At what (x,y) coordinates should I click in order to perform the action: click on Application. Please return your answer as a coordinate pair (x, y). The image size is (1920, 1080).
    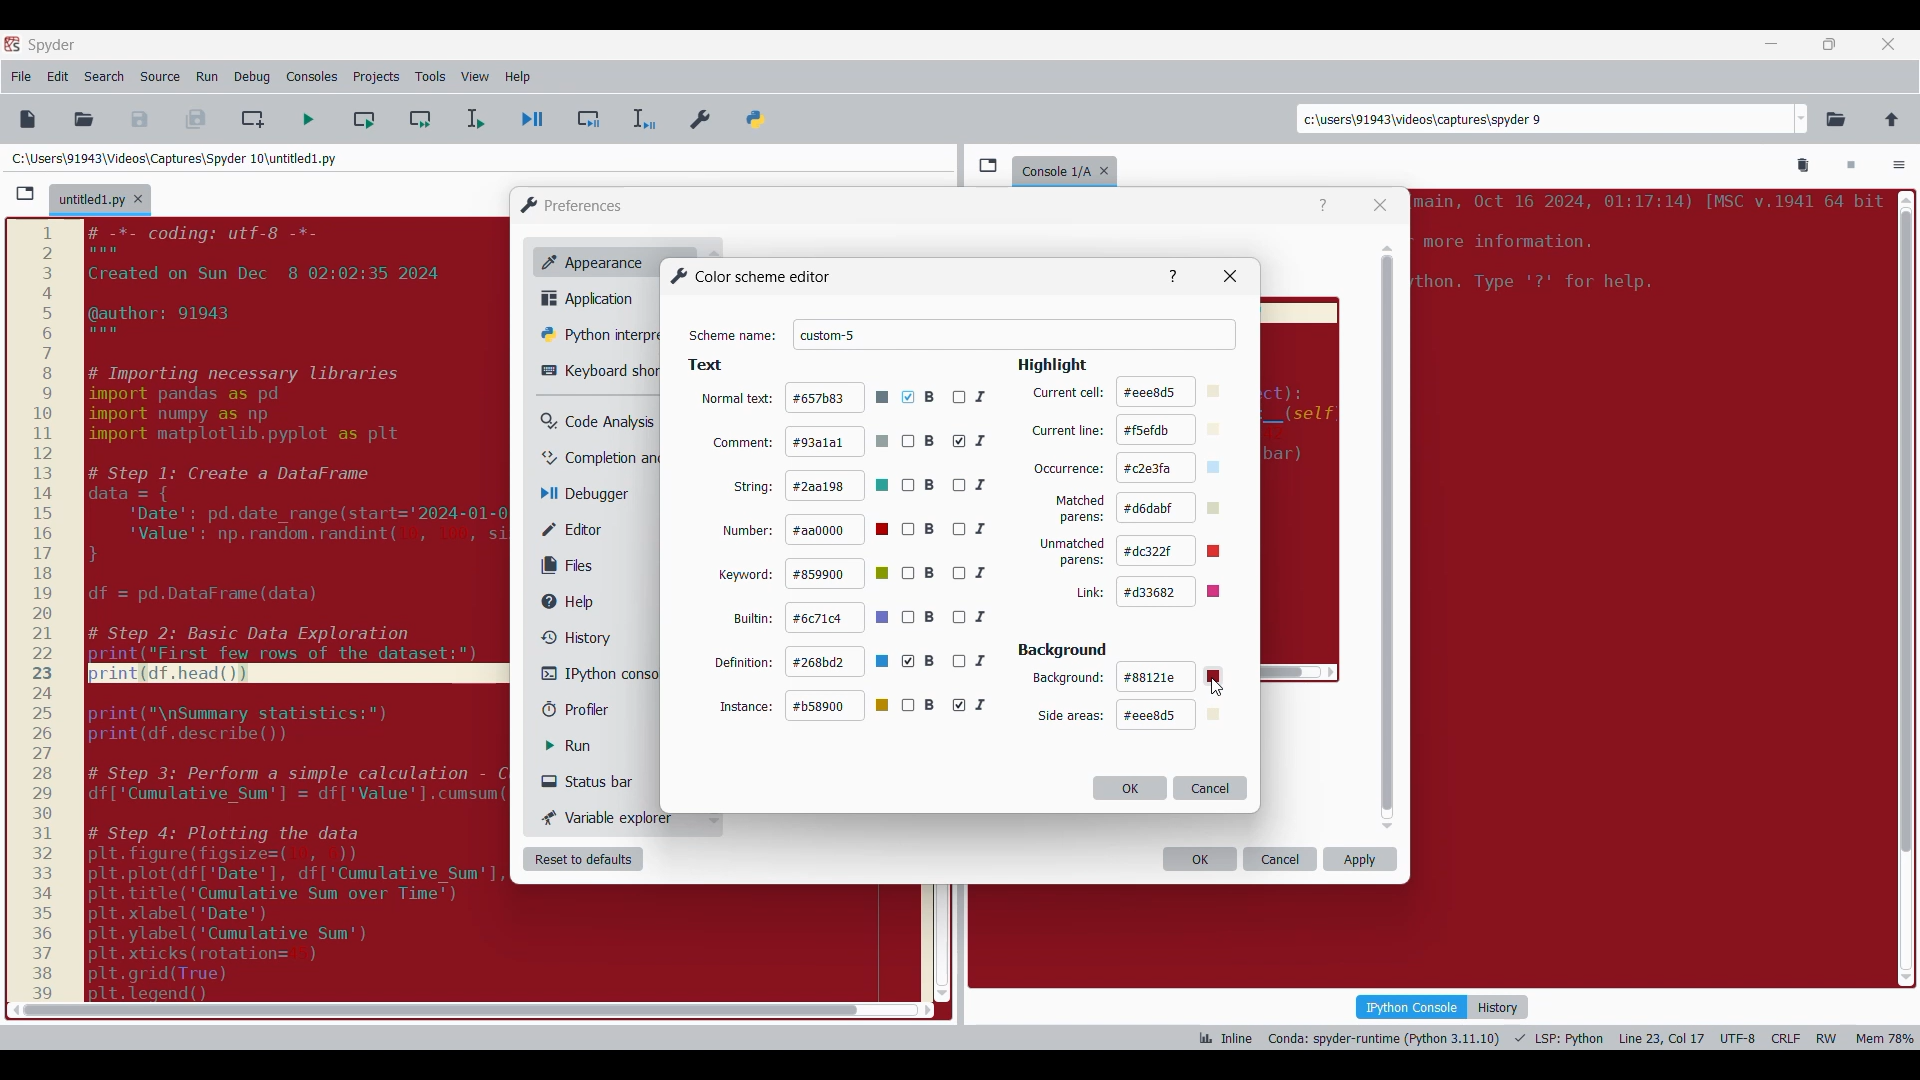
    Looking at the image, I should click on (593, 298).